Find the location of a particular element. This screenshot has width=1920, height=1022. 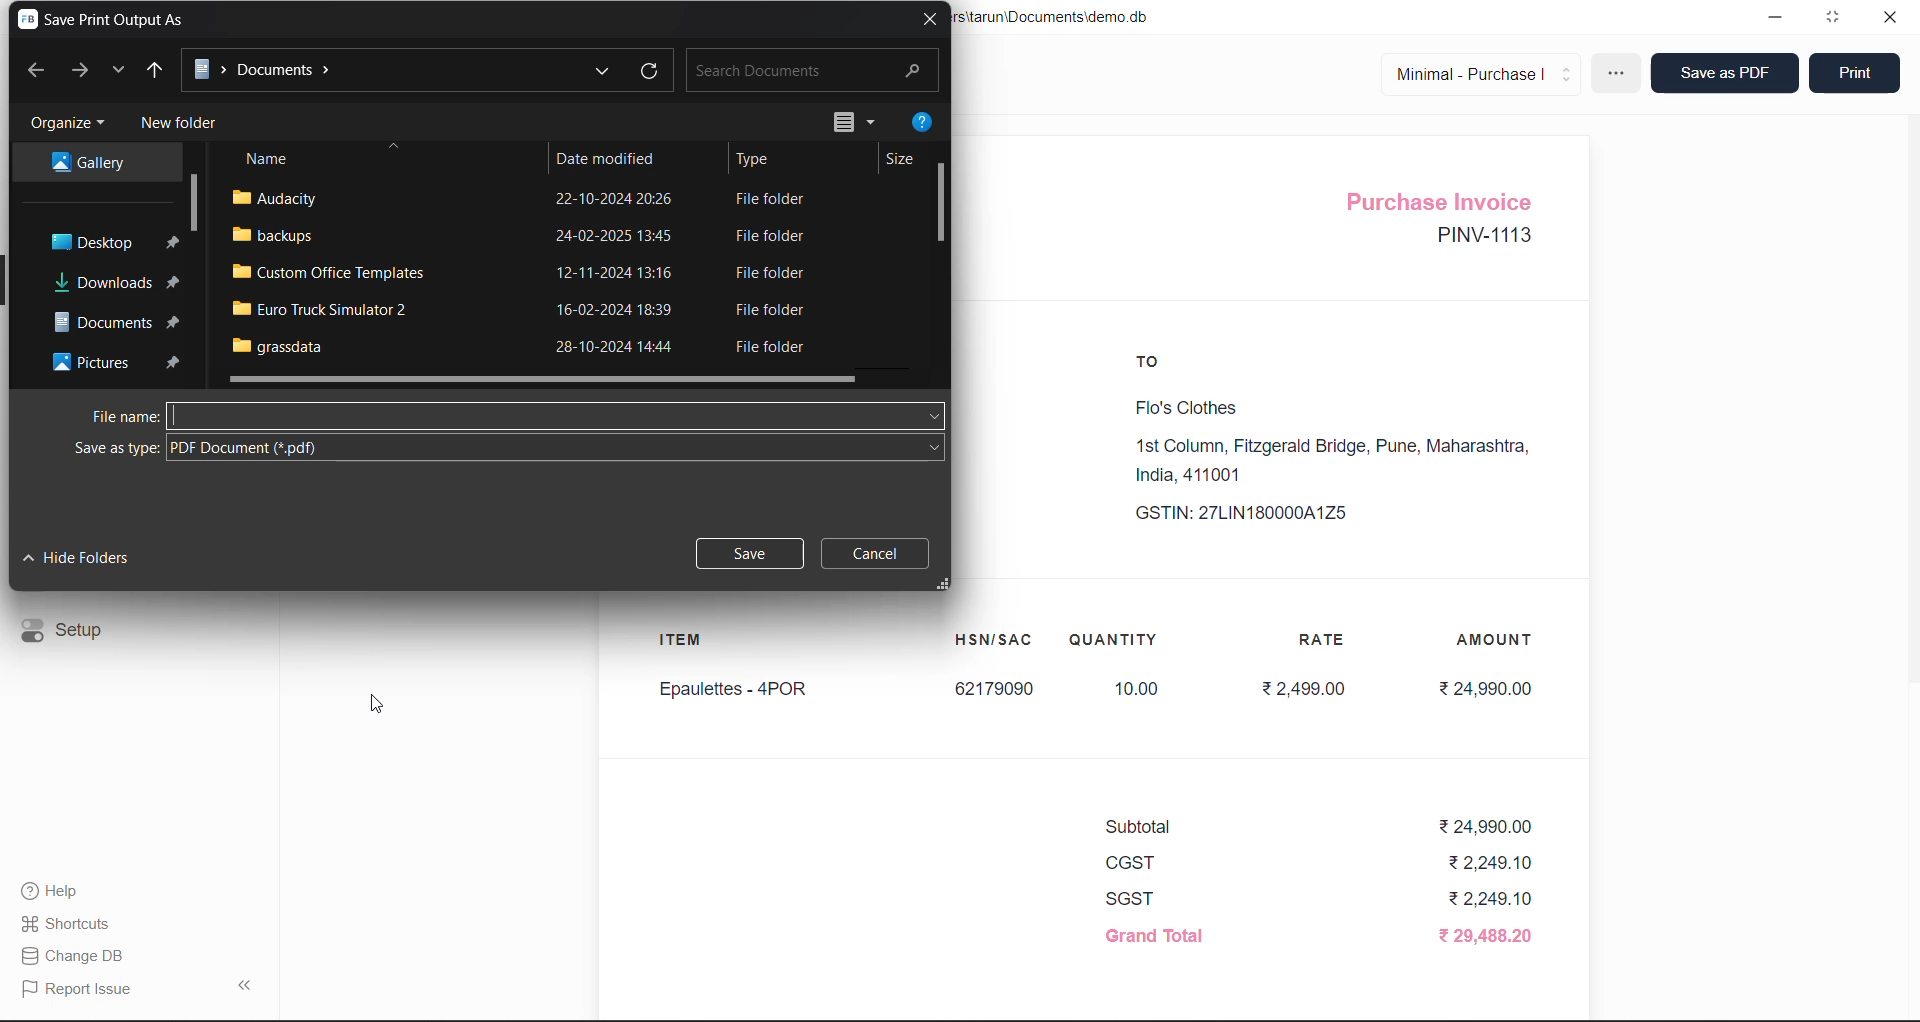

File folder is located at coordinates (773, 201).